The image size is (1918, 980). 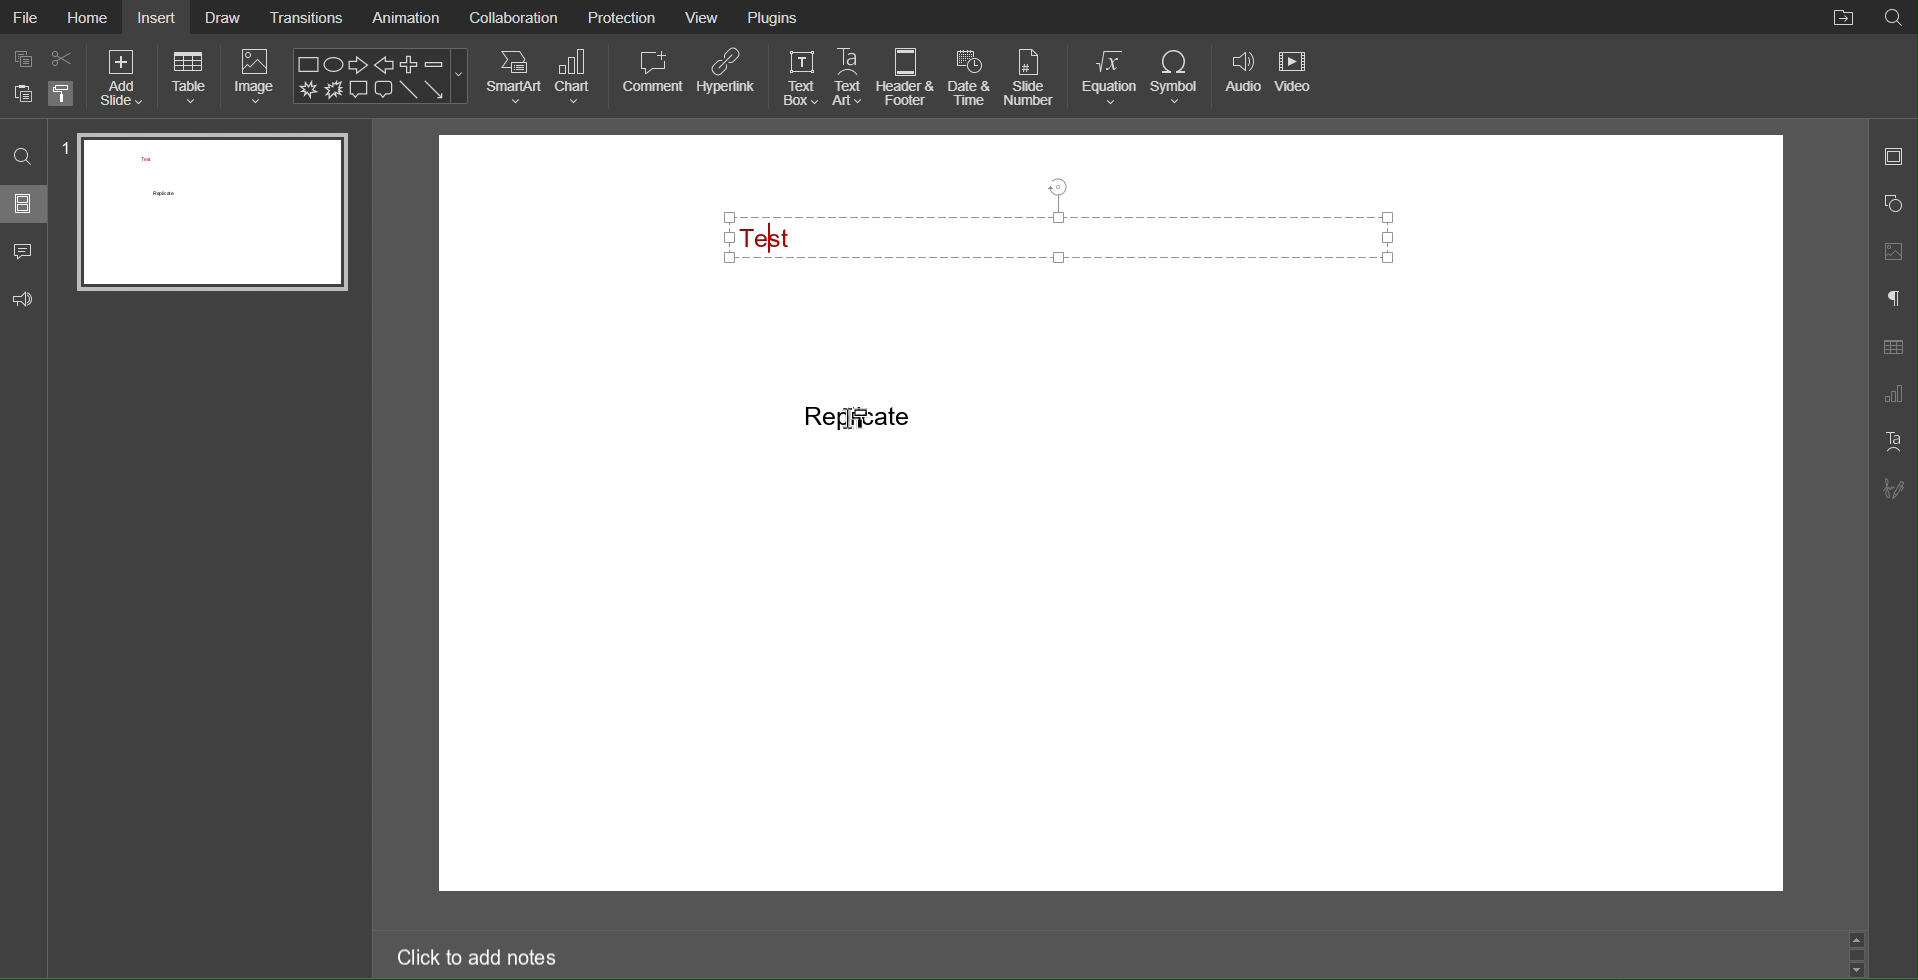 I want to click on Search, so click(x=1896, y=16).